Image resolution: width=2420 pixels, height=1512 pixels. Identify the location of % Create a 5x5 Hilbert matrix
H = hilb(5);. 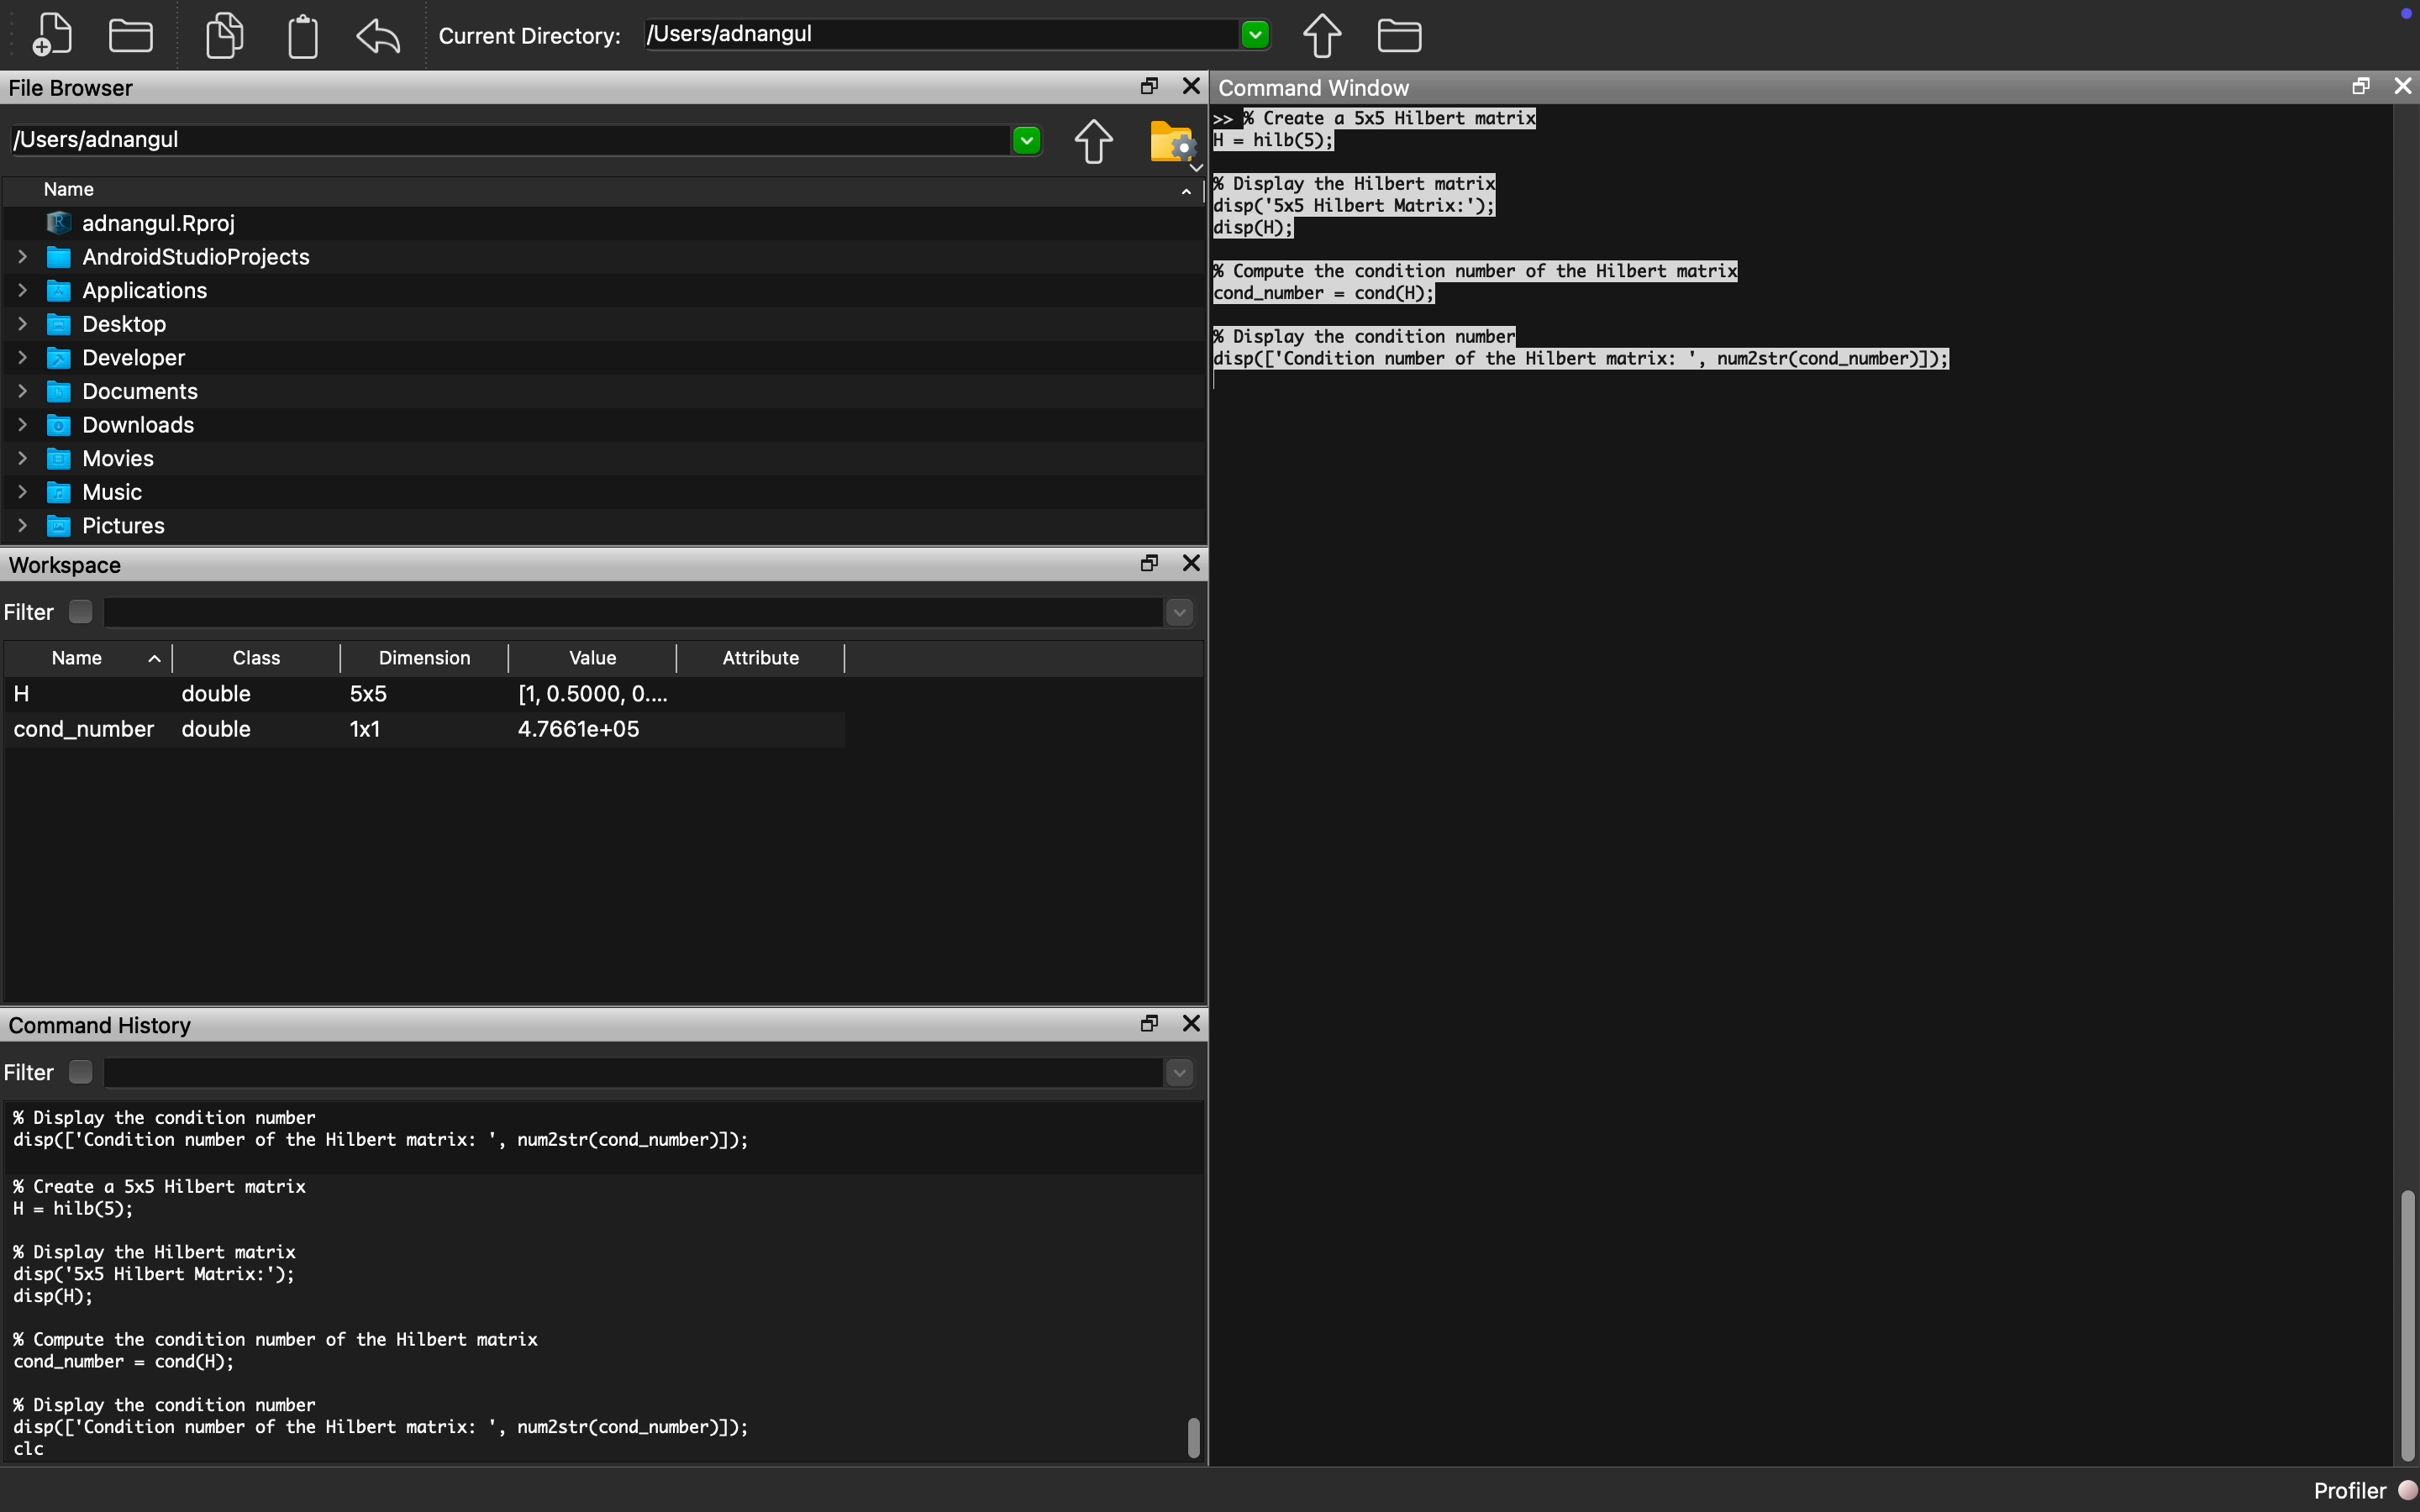
(163, 1198).